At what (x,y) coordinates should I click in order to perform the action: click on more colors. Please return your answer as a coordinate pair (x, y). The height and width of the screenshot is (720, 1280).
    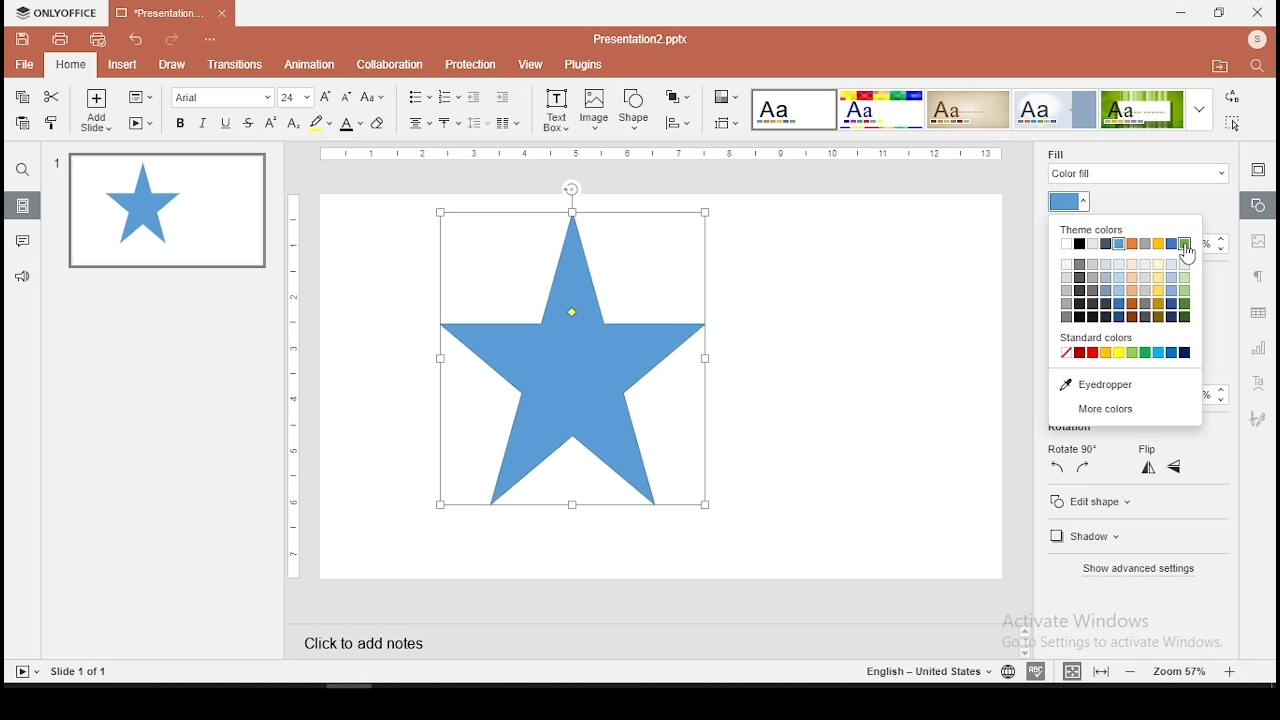
    Looking at the image, I should click on (1124, 410).